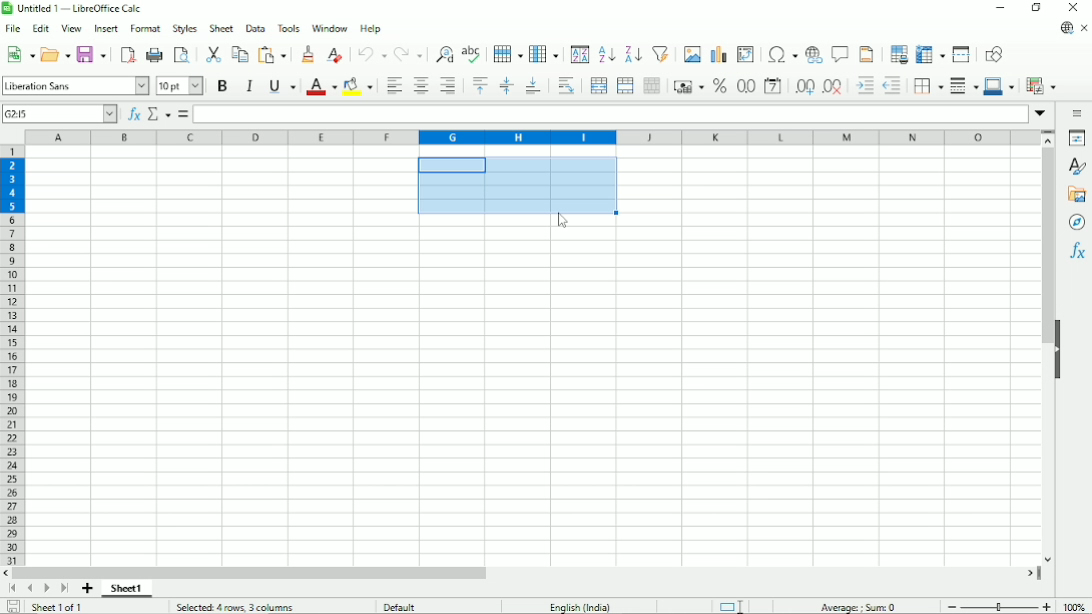 The height and width of the screenshot is (614, 1092). What do you see at coordinates (732, 605) in the screenshot?
I see `Standard selection` at bounding box center [732, 605].